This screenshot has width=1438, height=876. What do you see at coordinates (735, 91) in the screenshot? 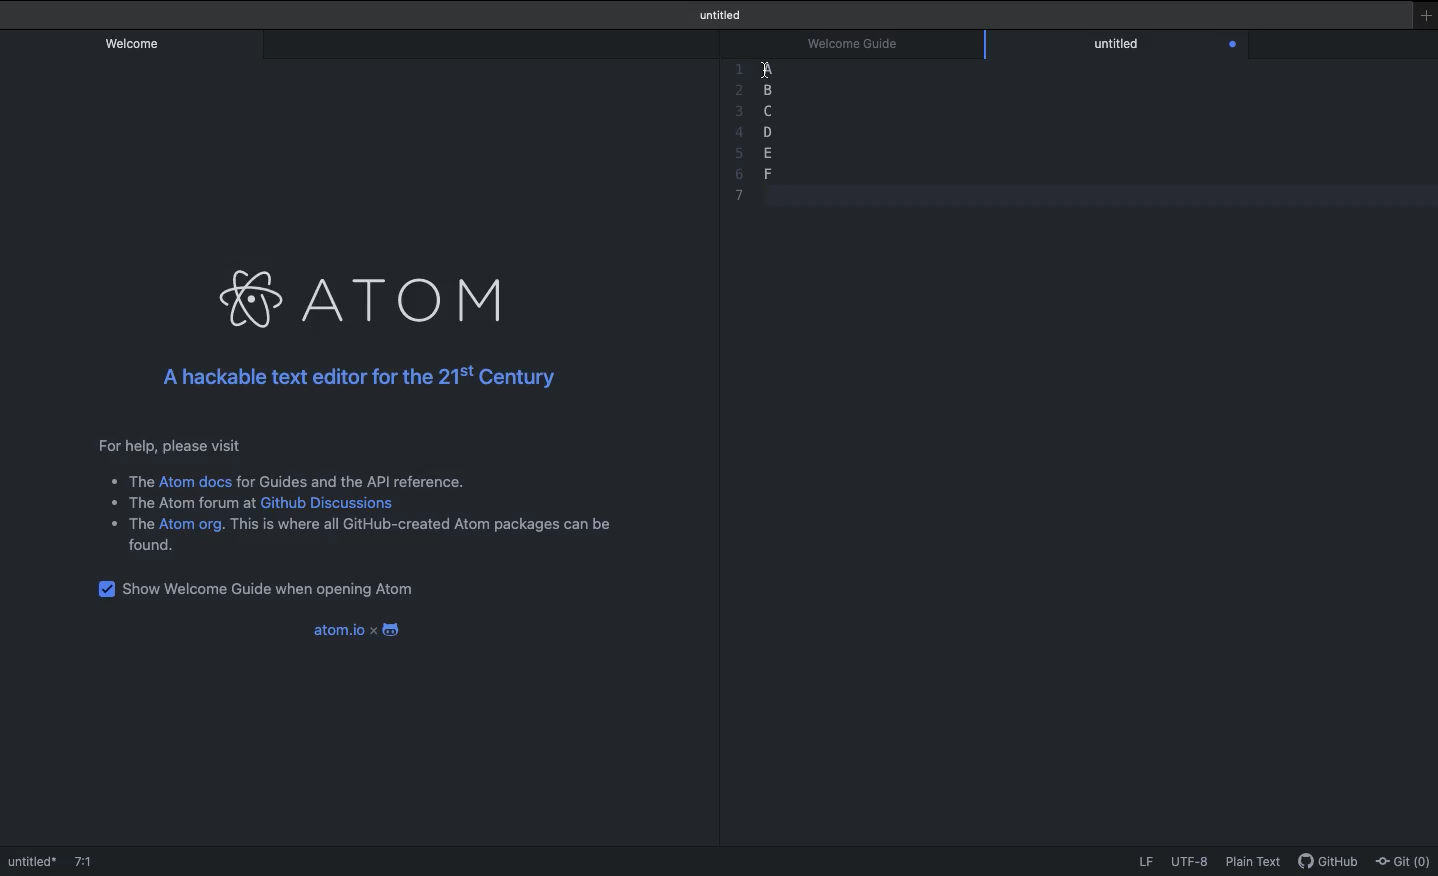
I see `` at bounding box center [735, 91].